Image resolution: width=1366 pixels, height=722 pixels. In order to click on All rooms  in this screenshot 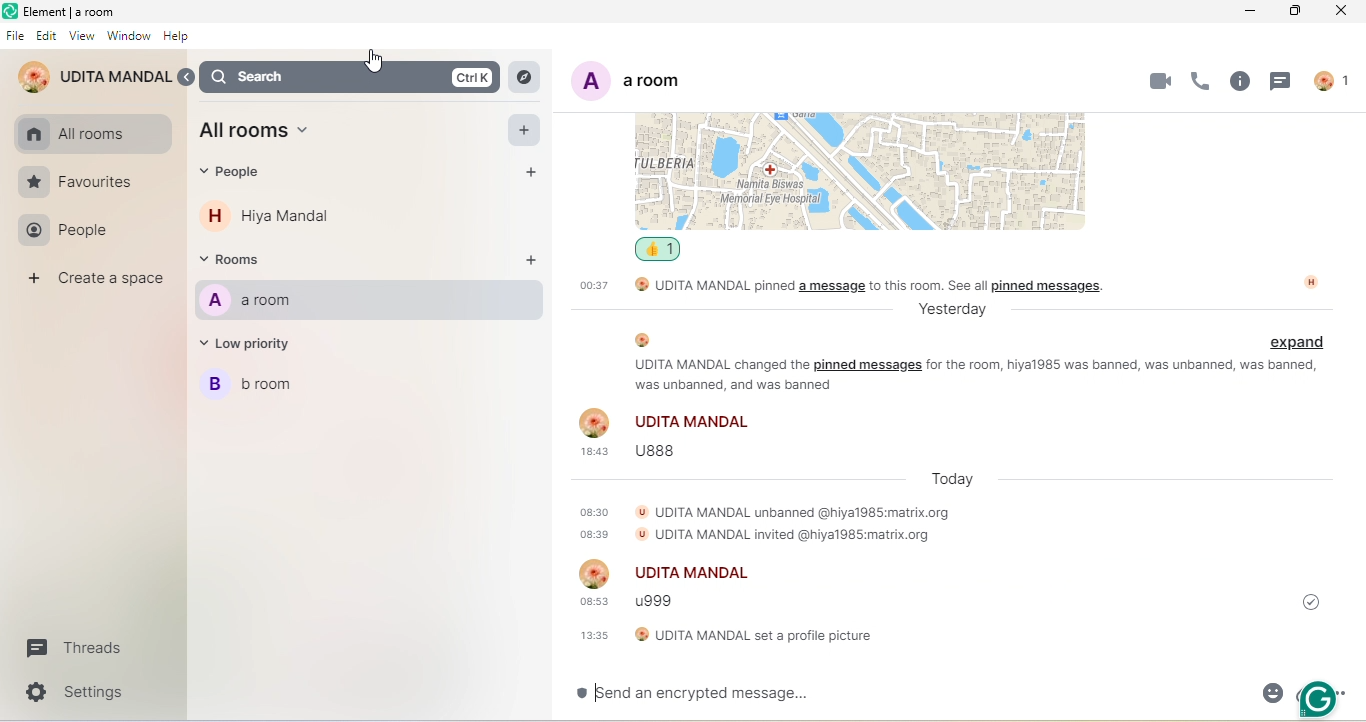, I will do `click(269, 132)`.